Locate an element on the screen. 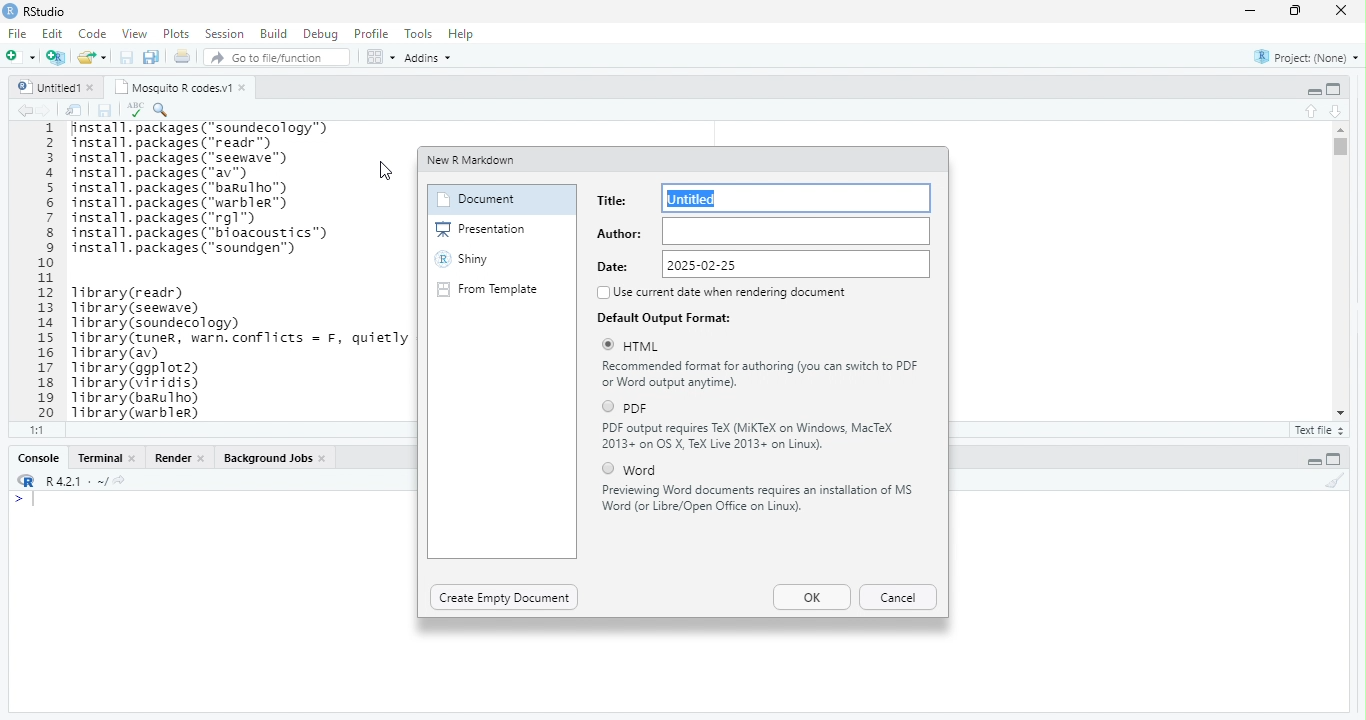 The image size is (1366, 720). Help is located at coordinates (462, 34).